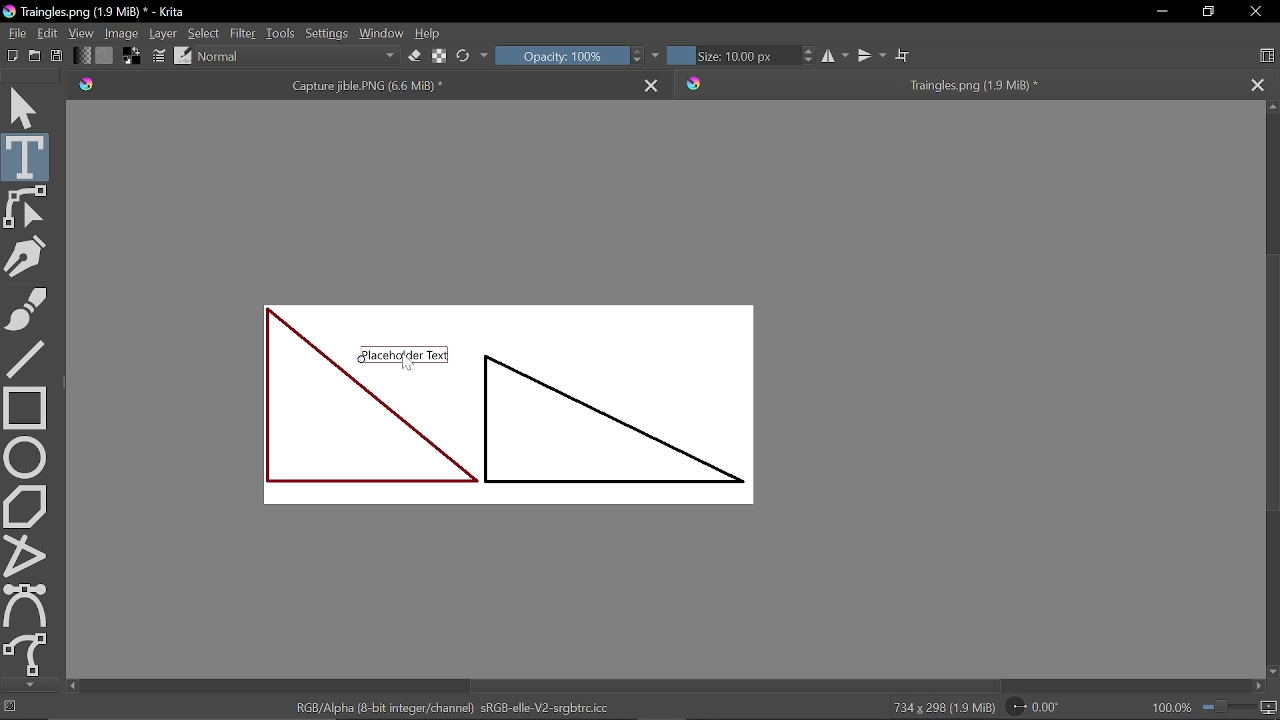  What do you see at coordinates (653, 82) in the screenshot?
I see `Close tab` at bounding box center [653, 82].